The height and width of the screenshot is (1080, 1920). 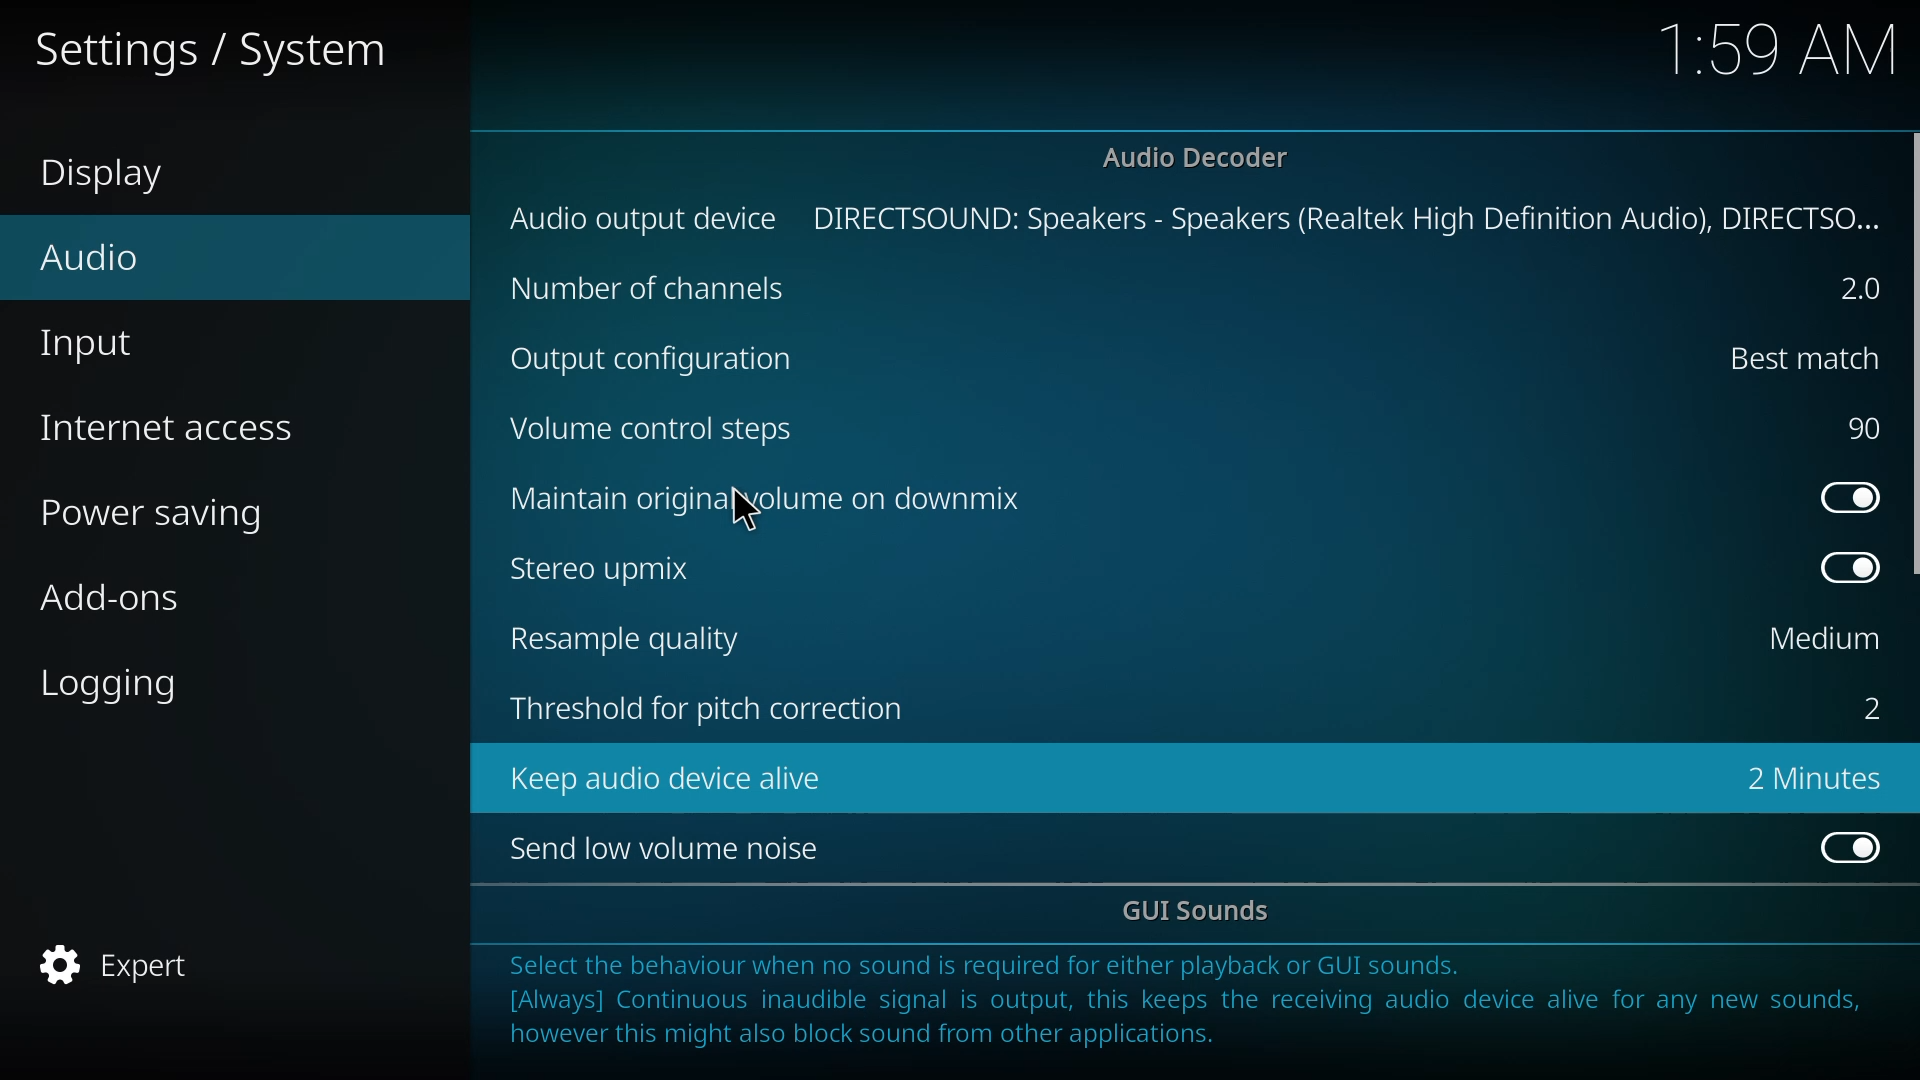 I want to click on maintain original volume o downmix, so click(x=771, y=498).